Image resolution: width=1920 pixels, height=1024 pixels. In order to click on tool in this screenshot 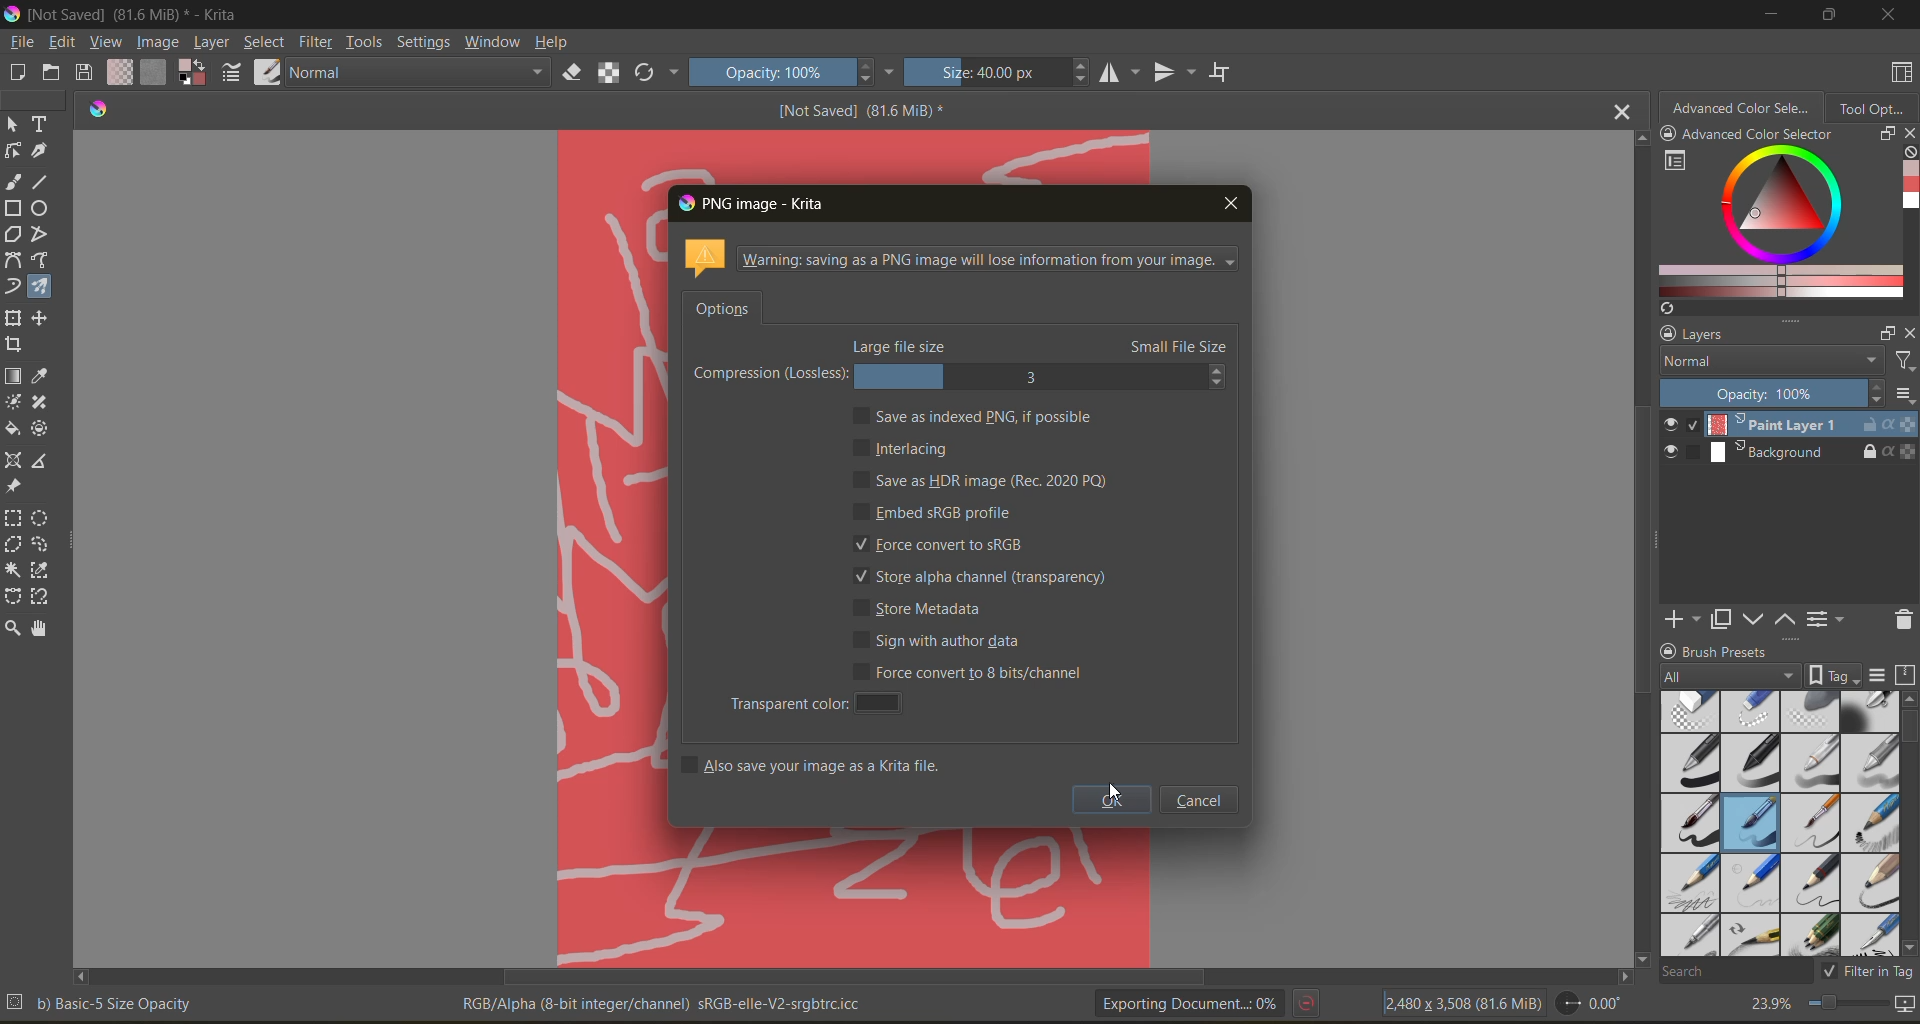, I will do `click(12, 181)`.